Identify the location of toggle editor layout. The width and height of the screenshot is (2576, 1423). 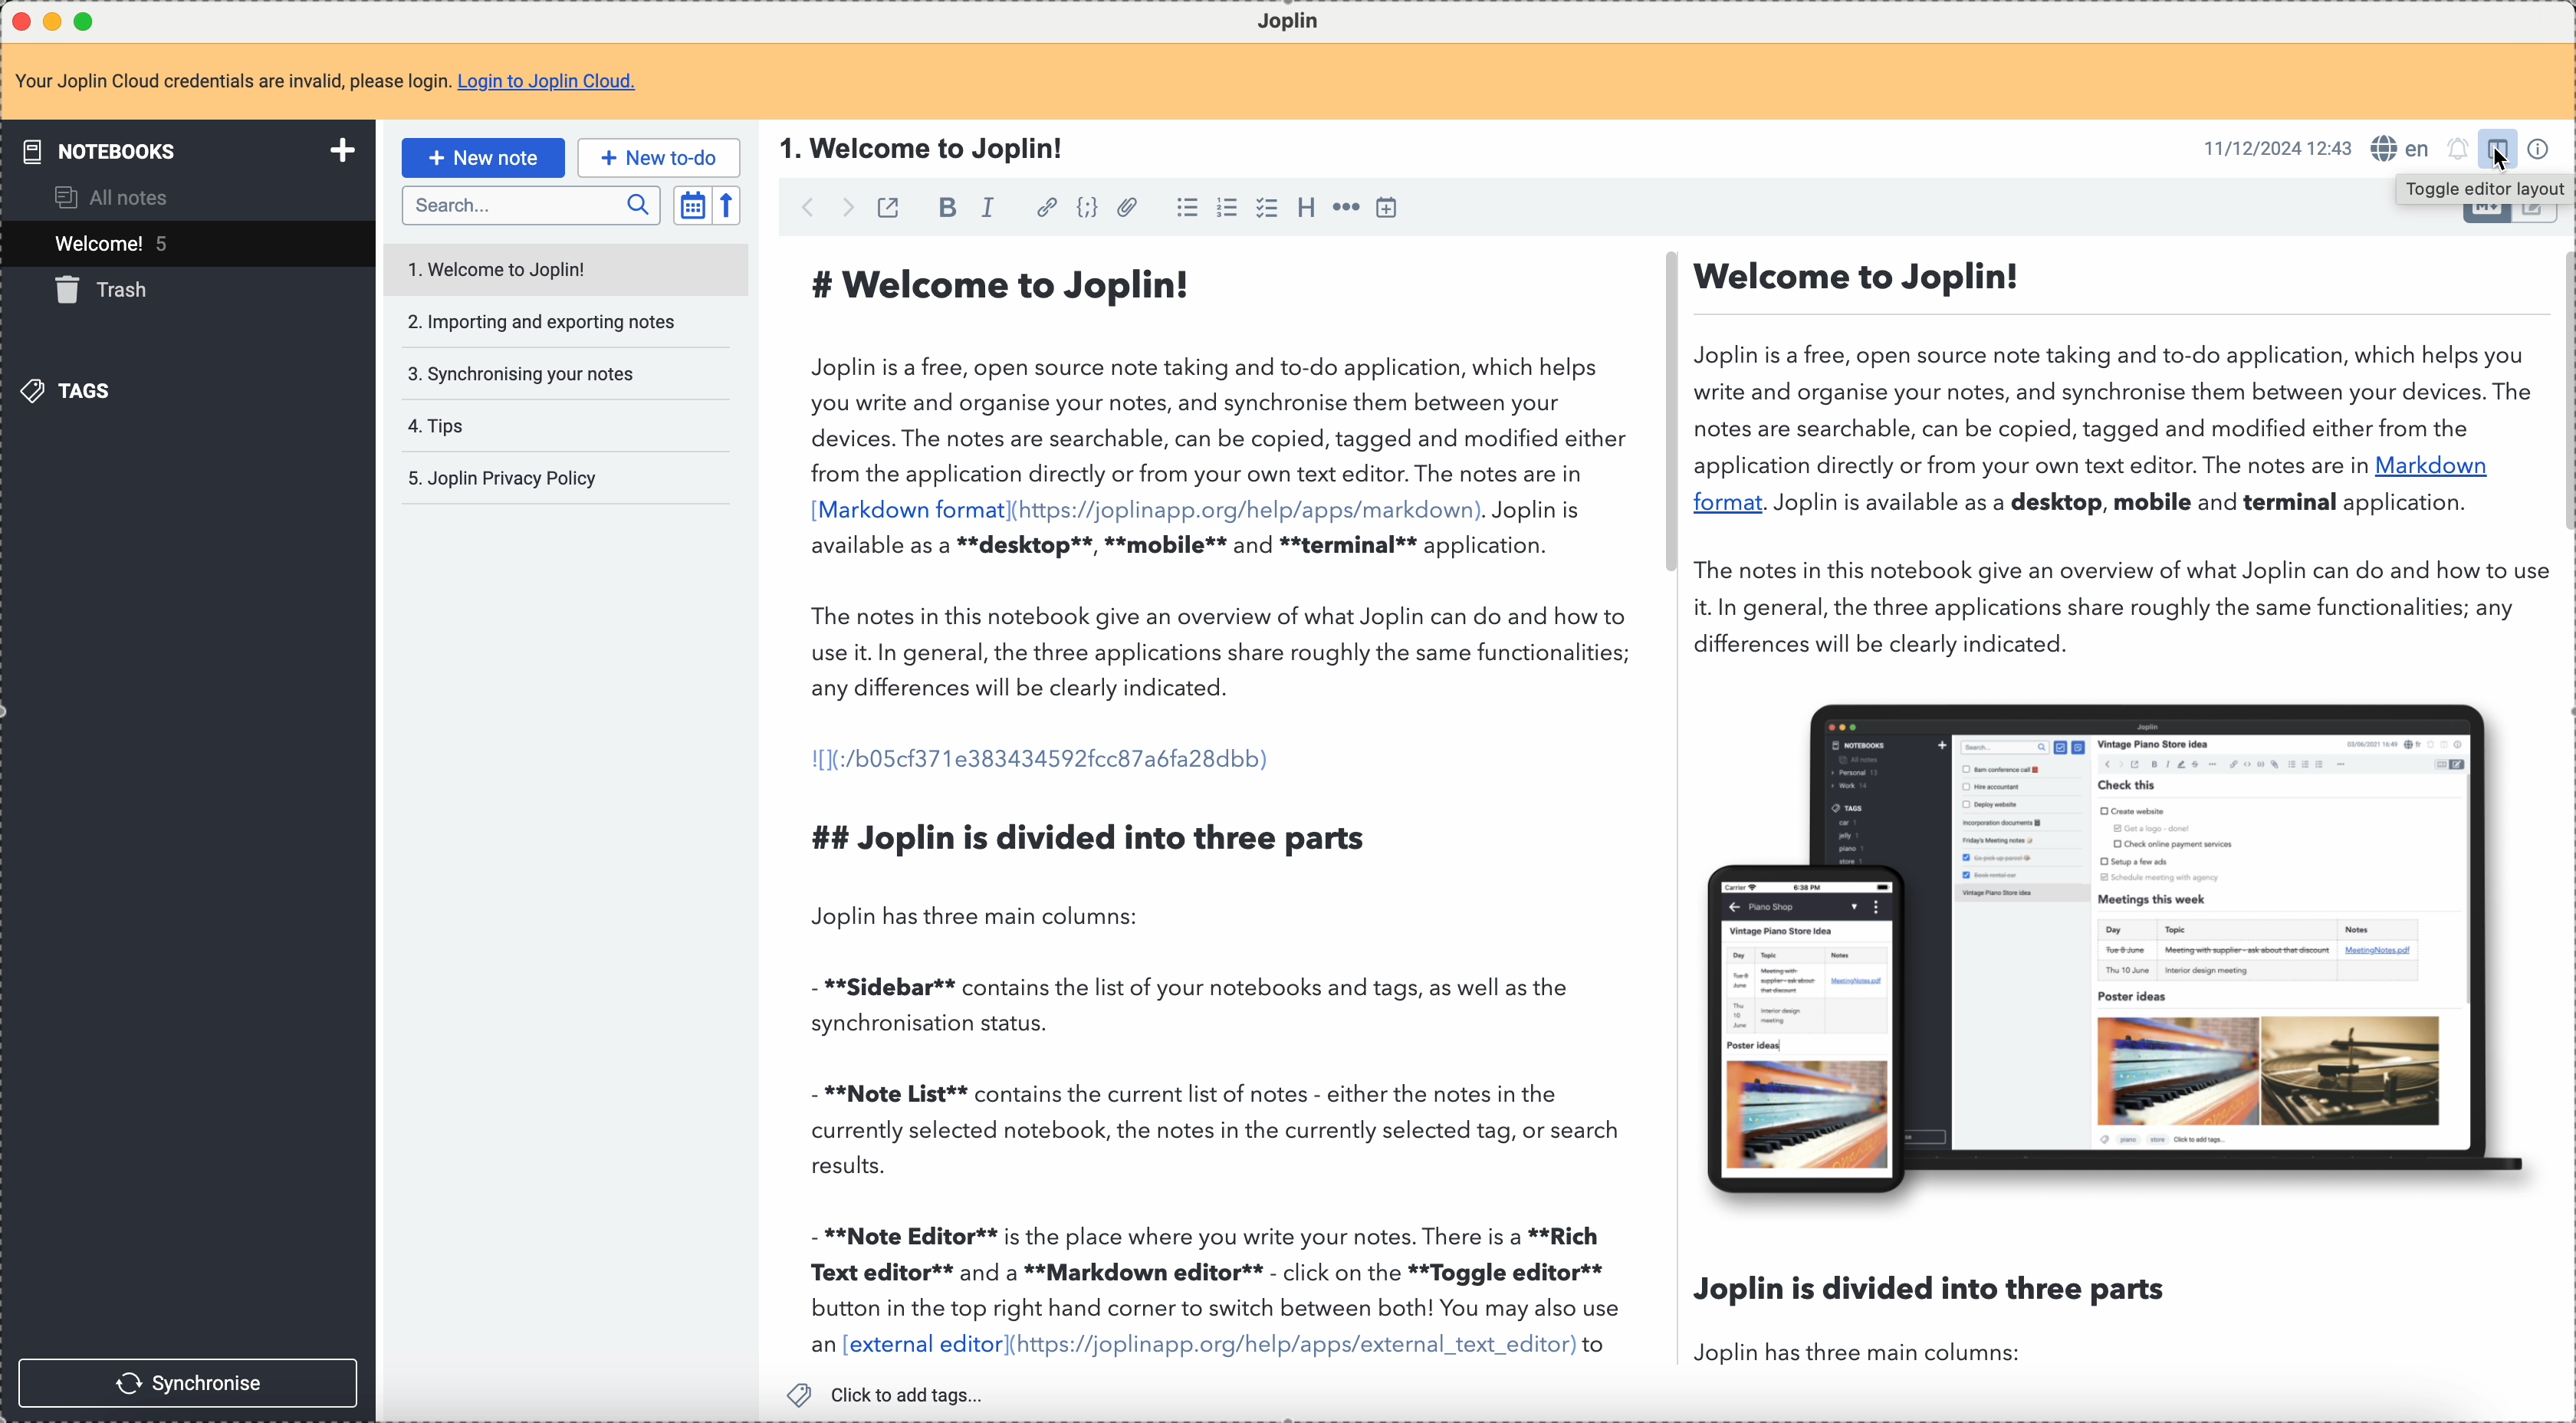
(2497, 147).